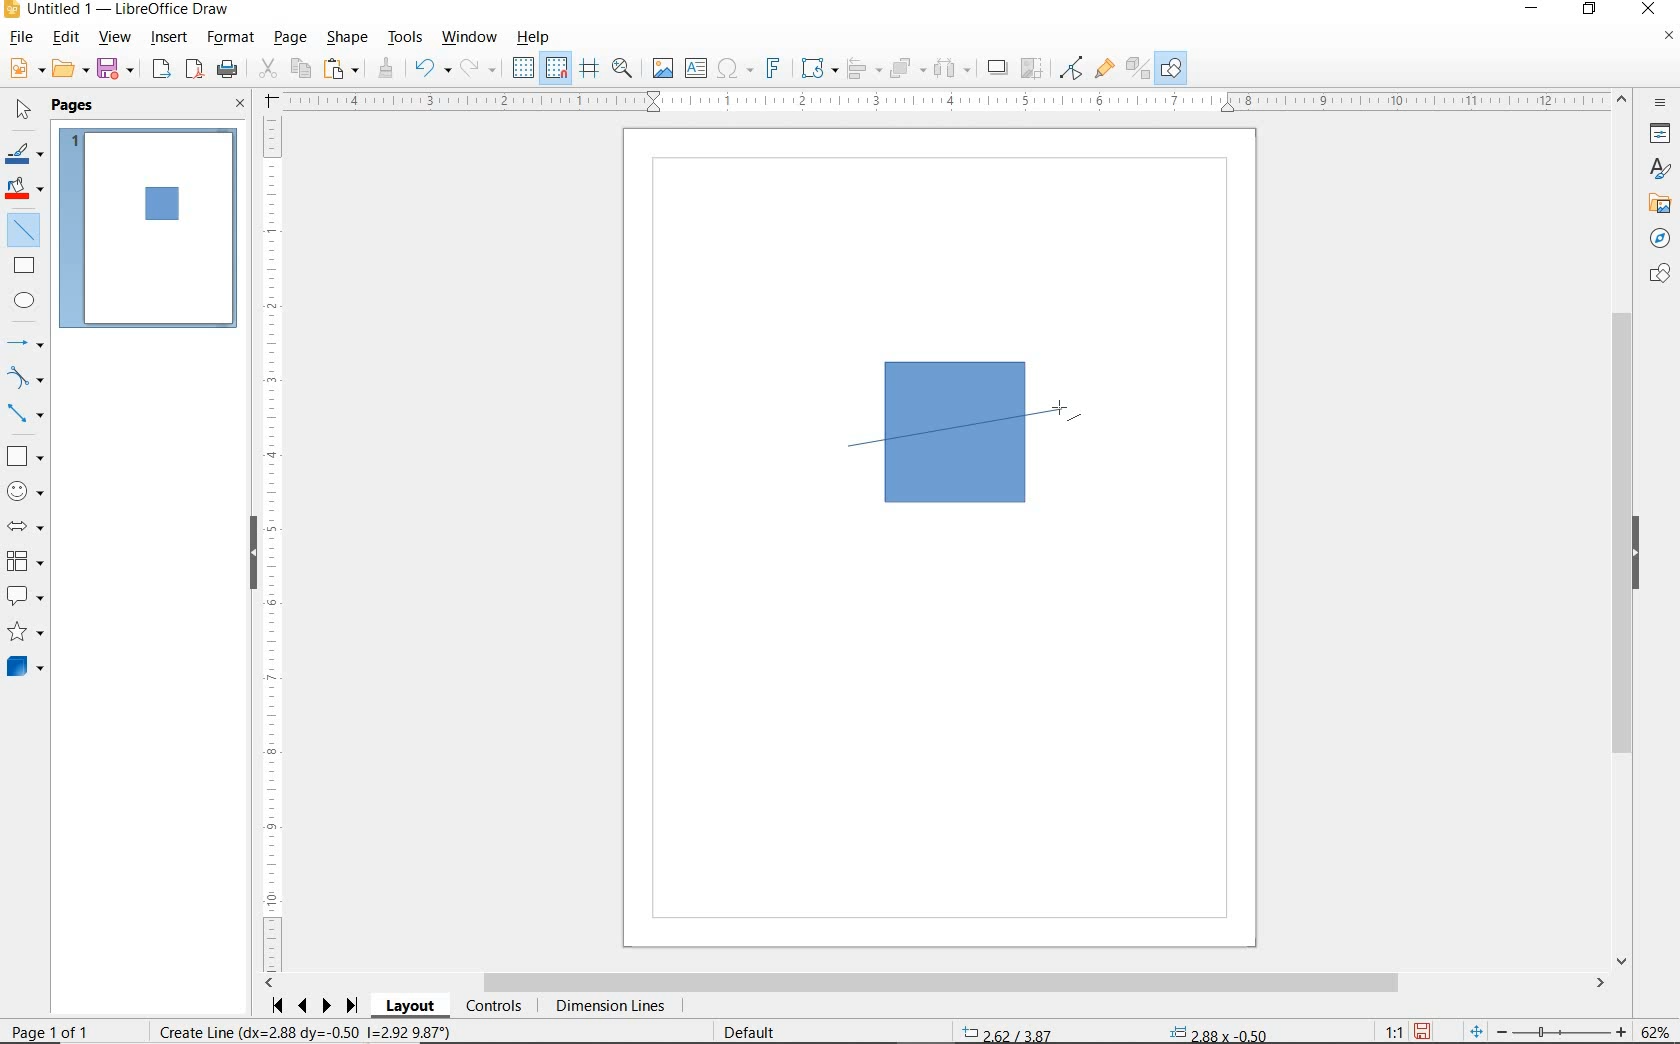 Image resolution: width=1680 pixels, height=1044 pixels. Describe the element at coordinates (300, 69) in the screenshot. I see `COPY` at that location.